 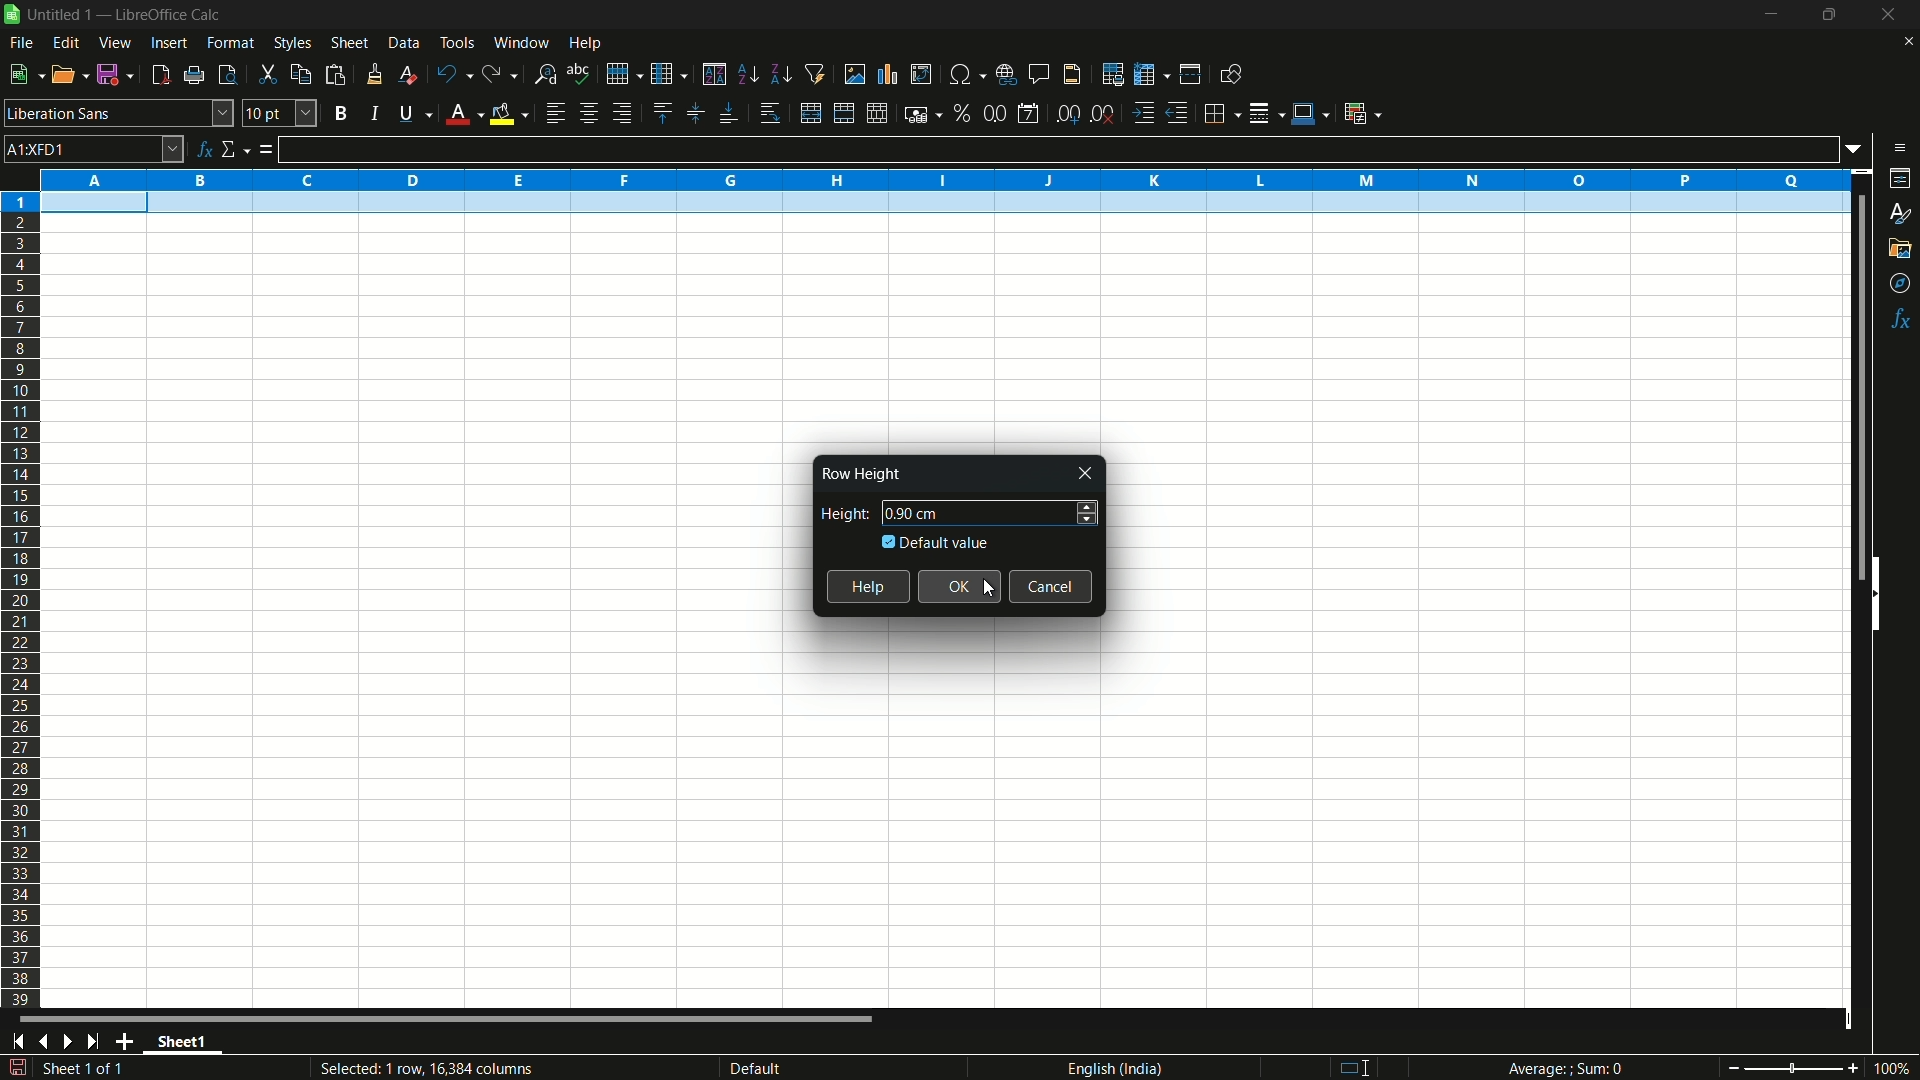 I want to click on ok, so click(x=959, y=587).